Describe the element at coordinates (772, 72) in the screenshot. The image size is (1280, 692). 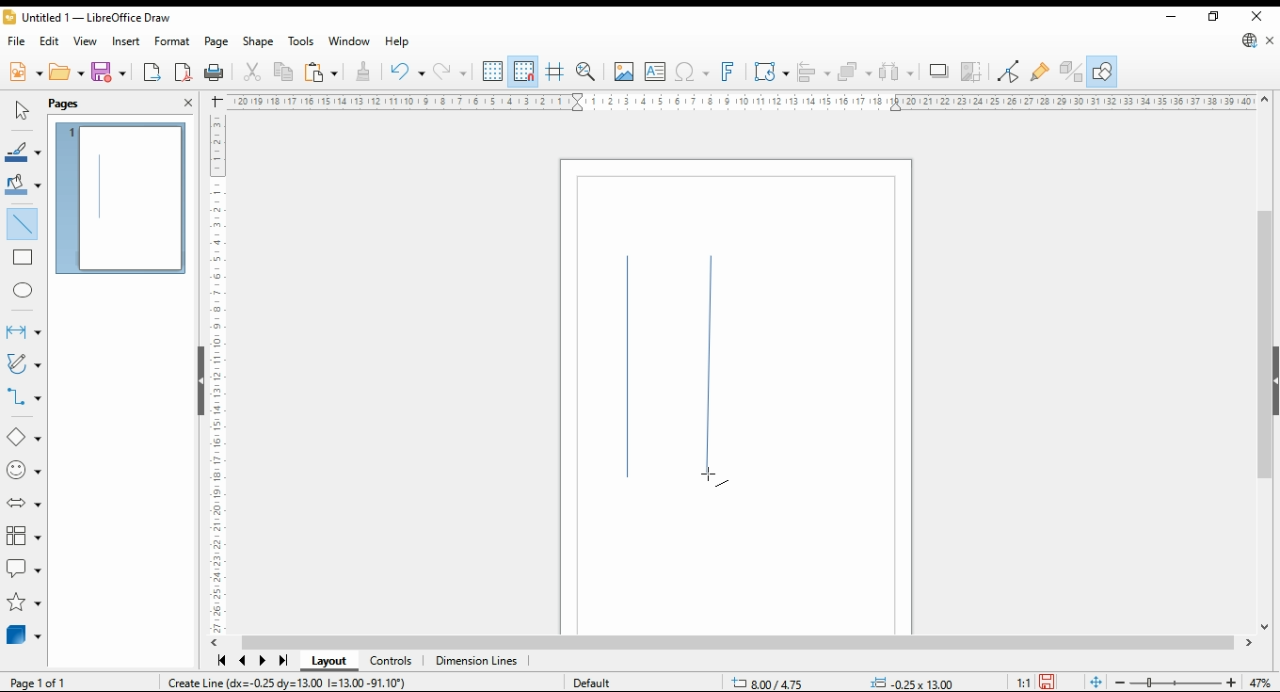
I see `transformations` at that location.